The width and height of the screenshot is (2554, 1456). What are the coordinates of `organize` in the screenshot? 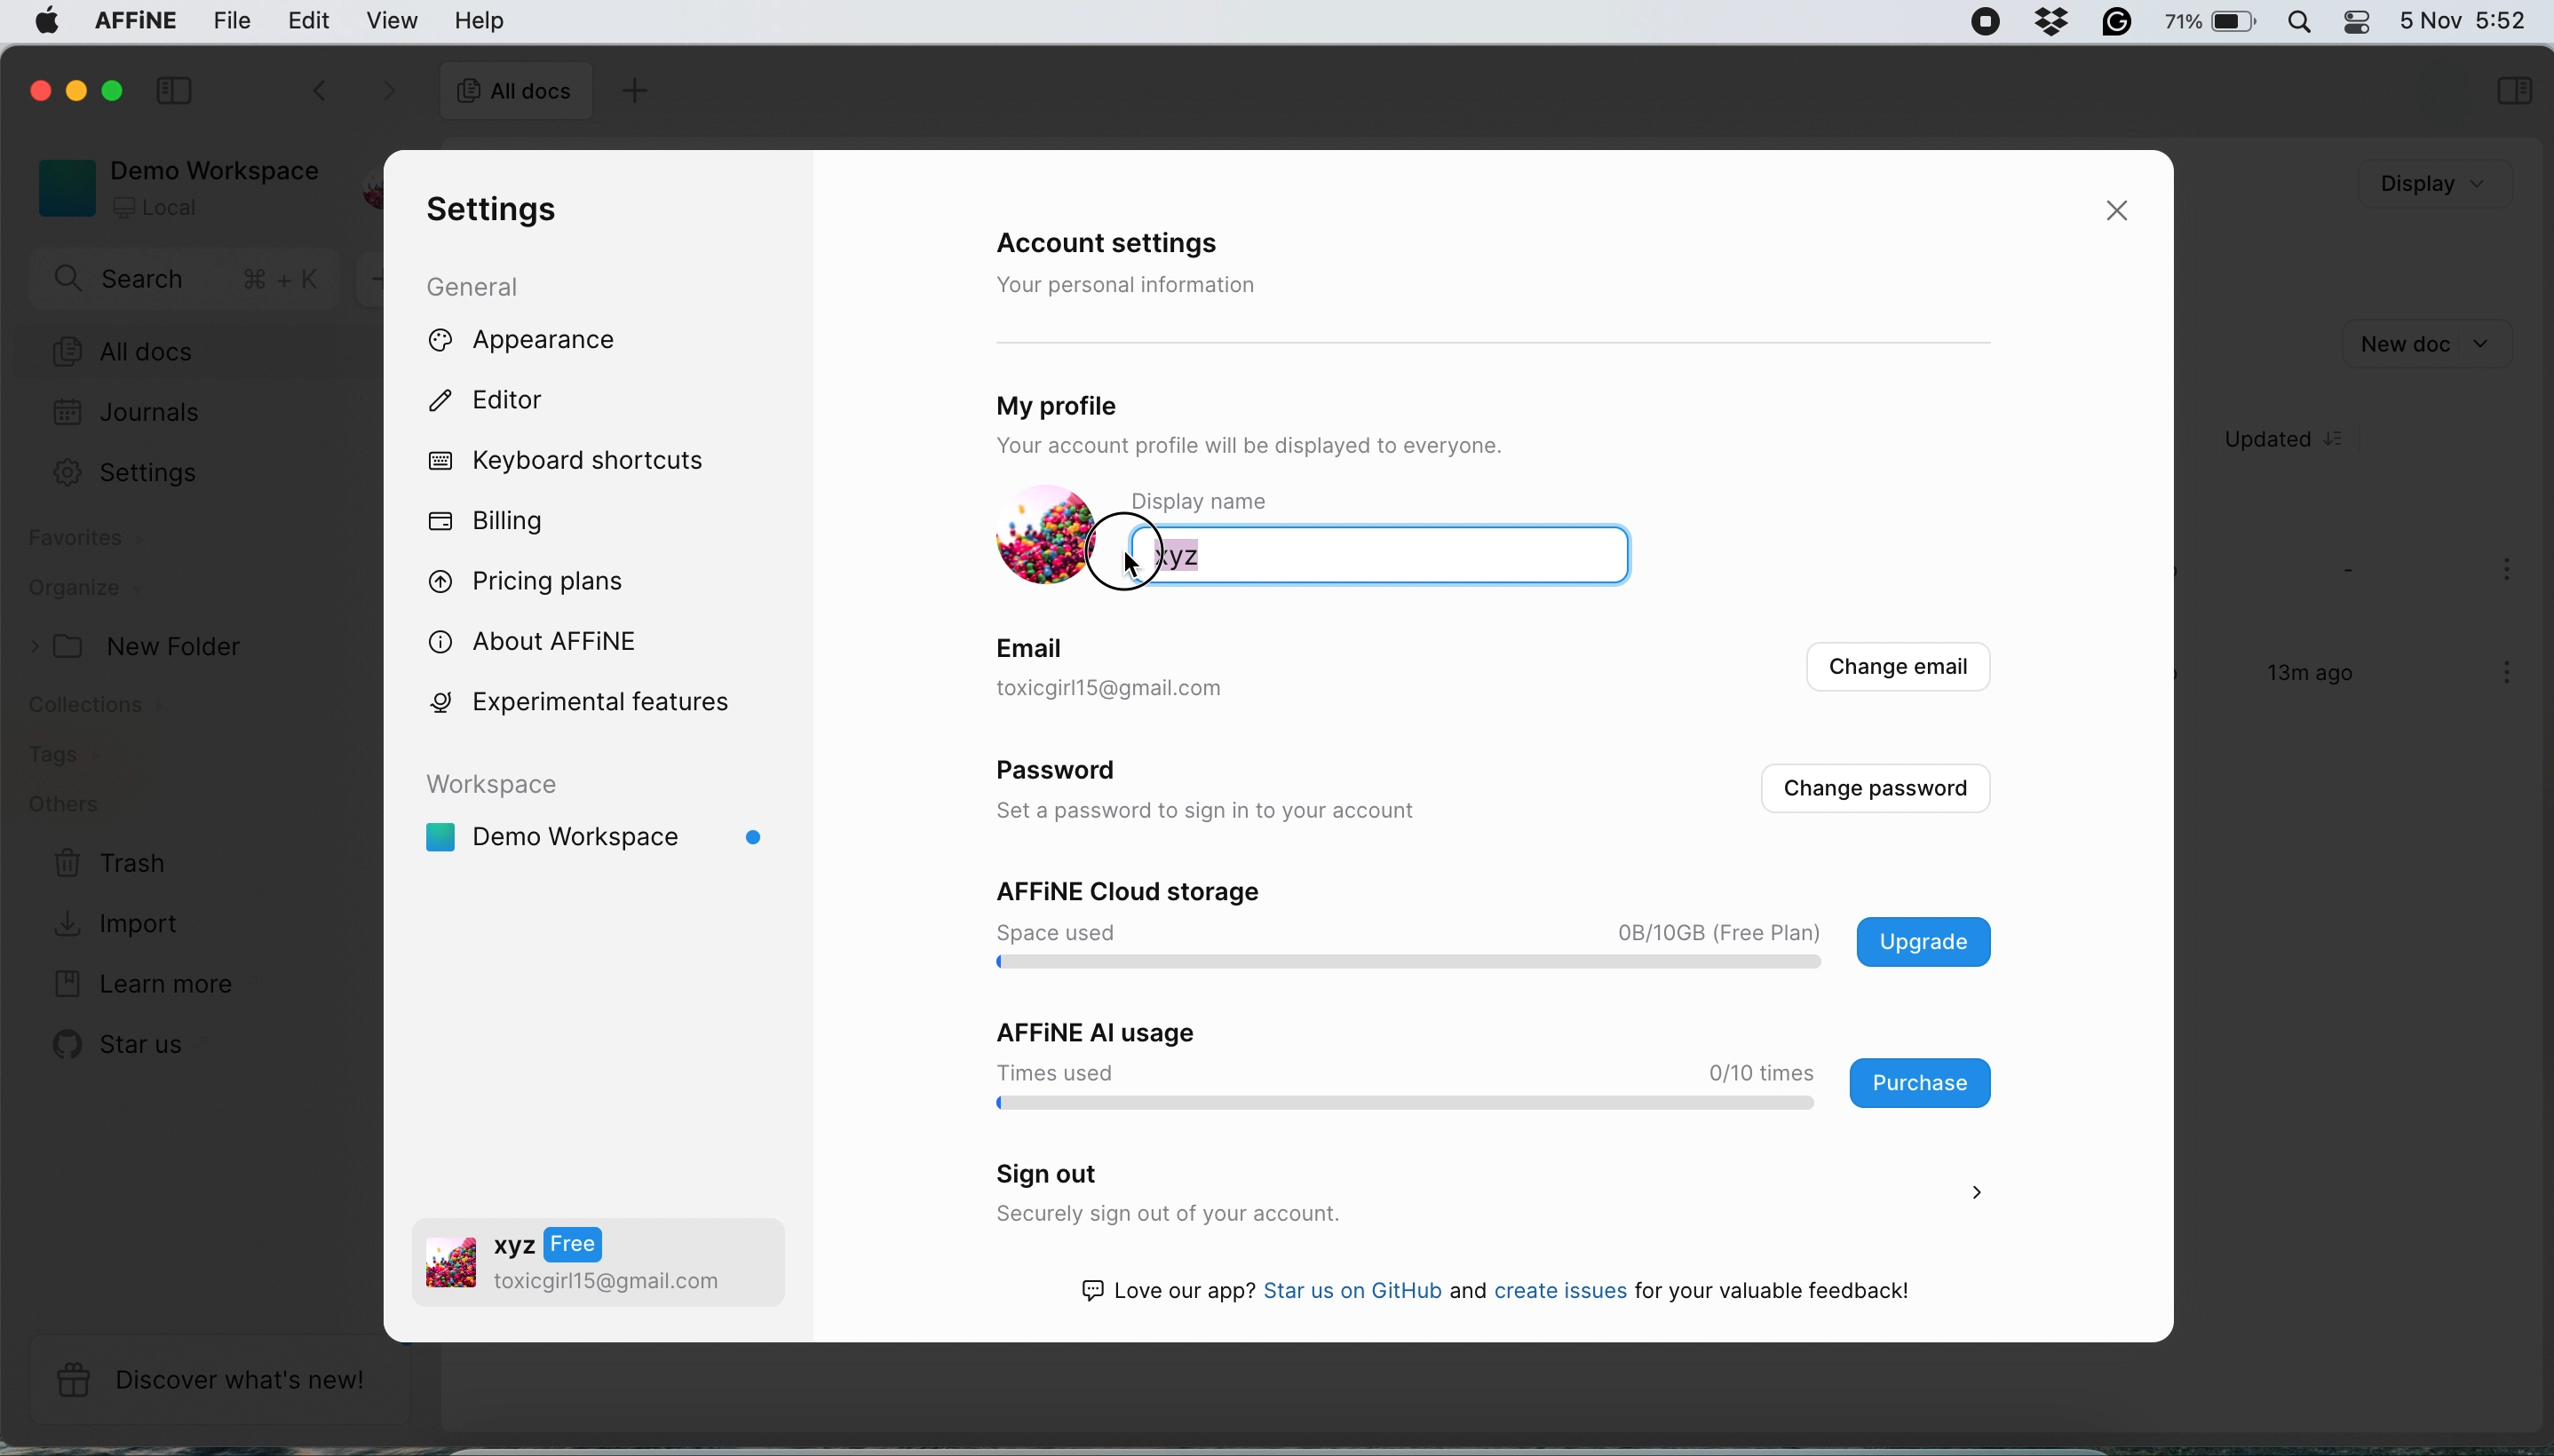 It's located at (84, 591).